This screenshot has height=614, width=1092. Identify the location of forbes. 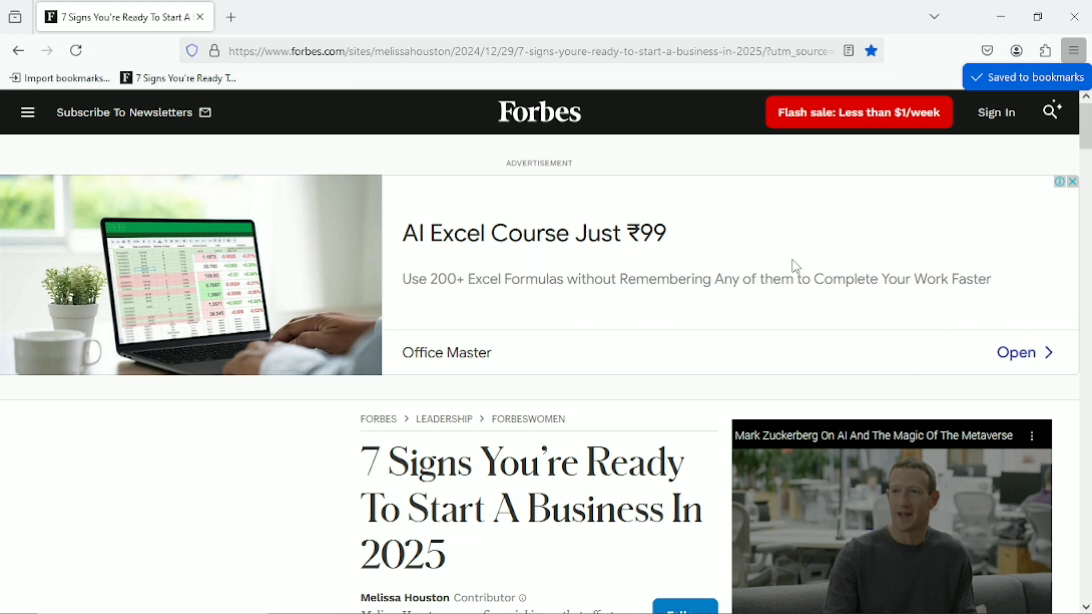
(539, 114).